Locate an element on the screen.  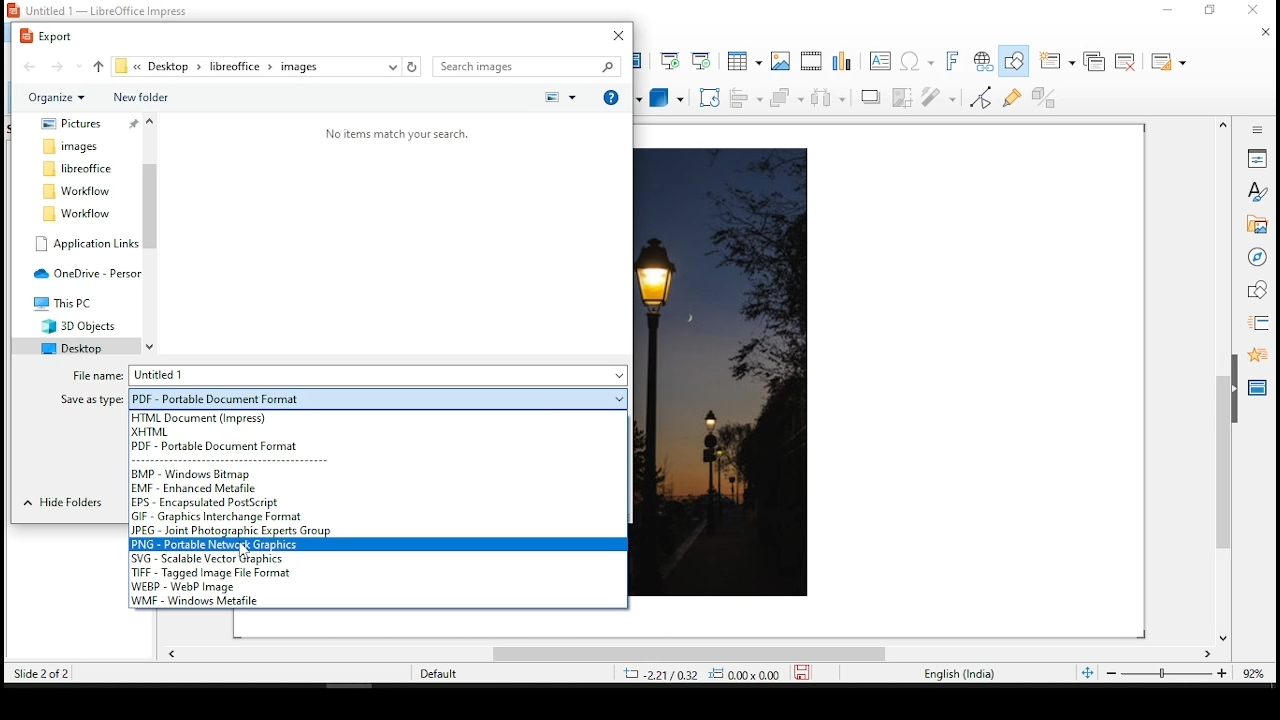
distribute is located at coordinates (830, 98).